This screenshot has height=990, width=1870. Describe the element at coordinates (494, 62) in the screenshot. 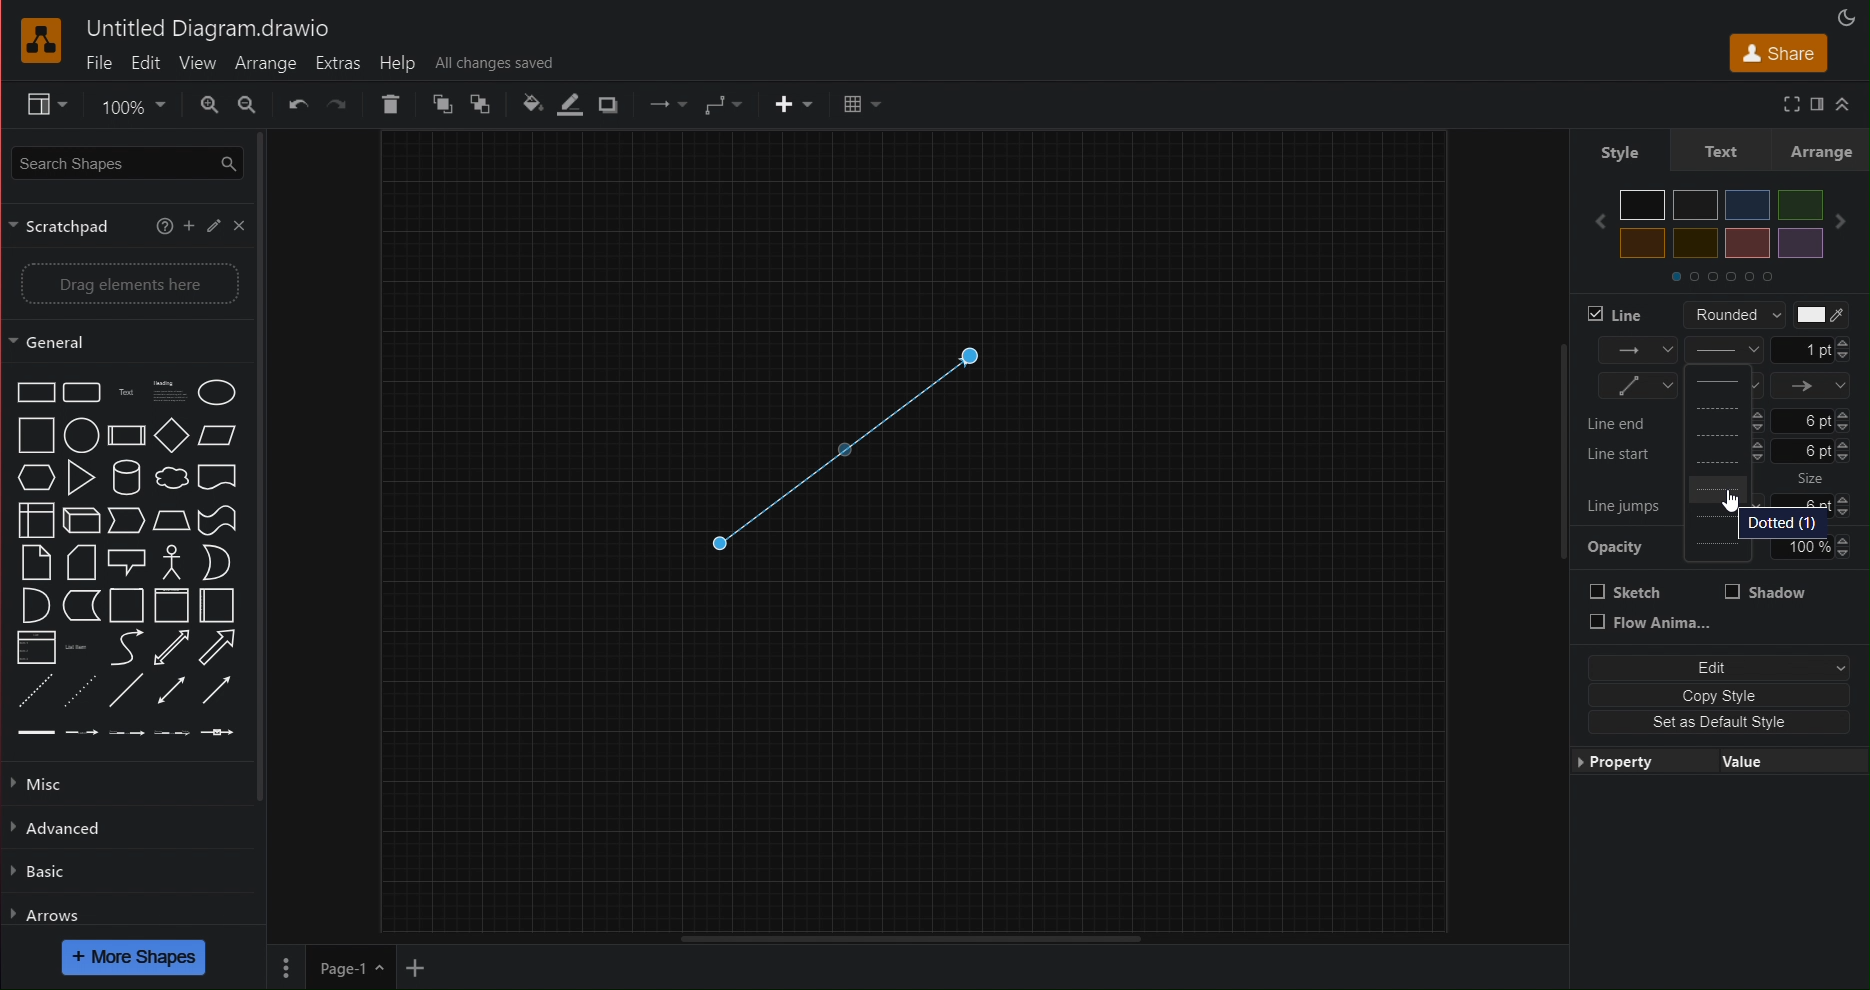

I see `All changes saved ` at that location.